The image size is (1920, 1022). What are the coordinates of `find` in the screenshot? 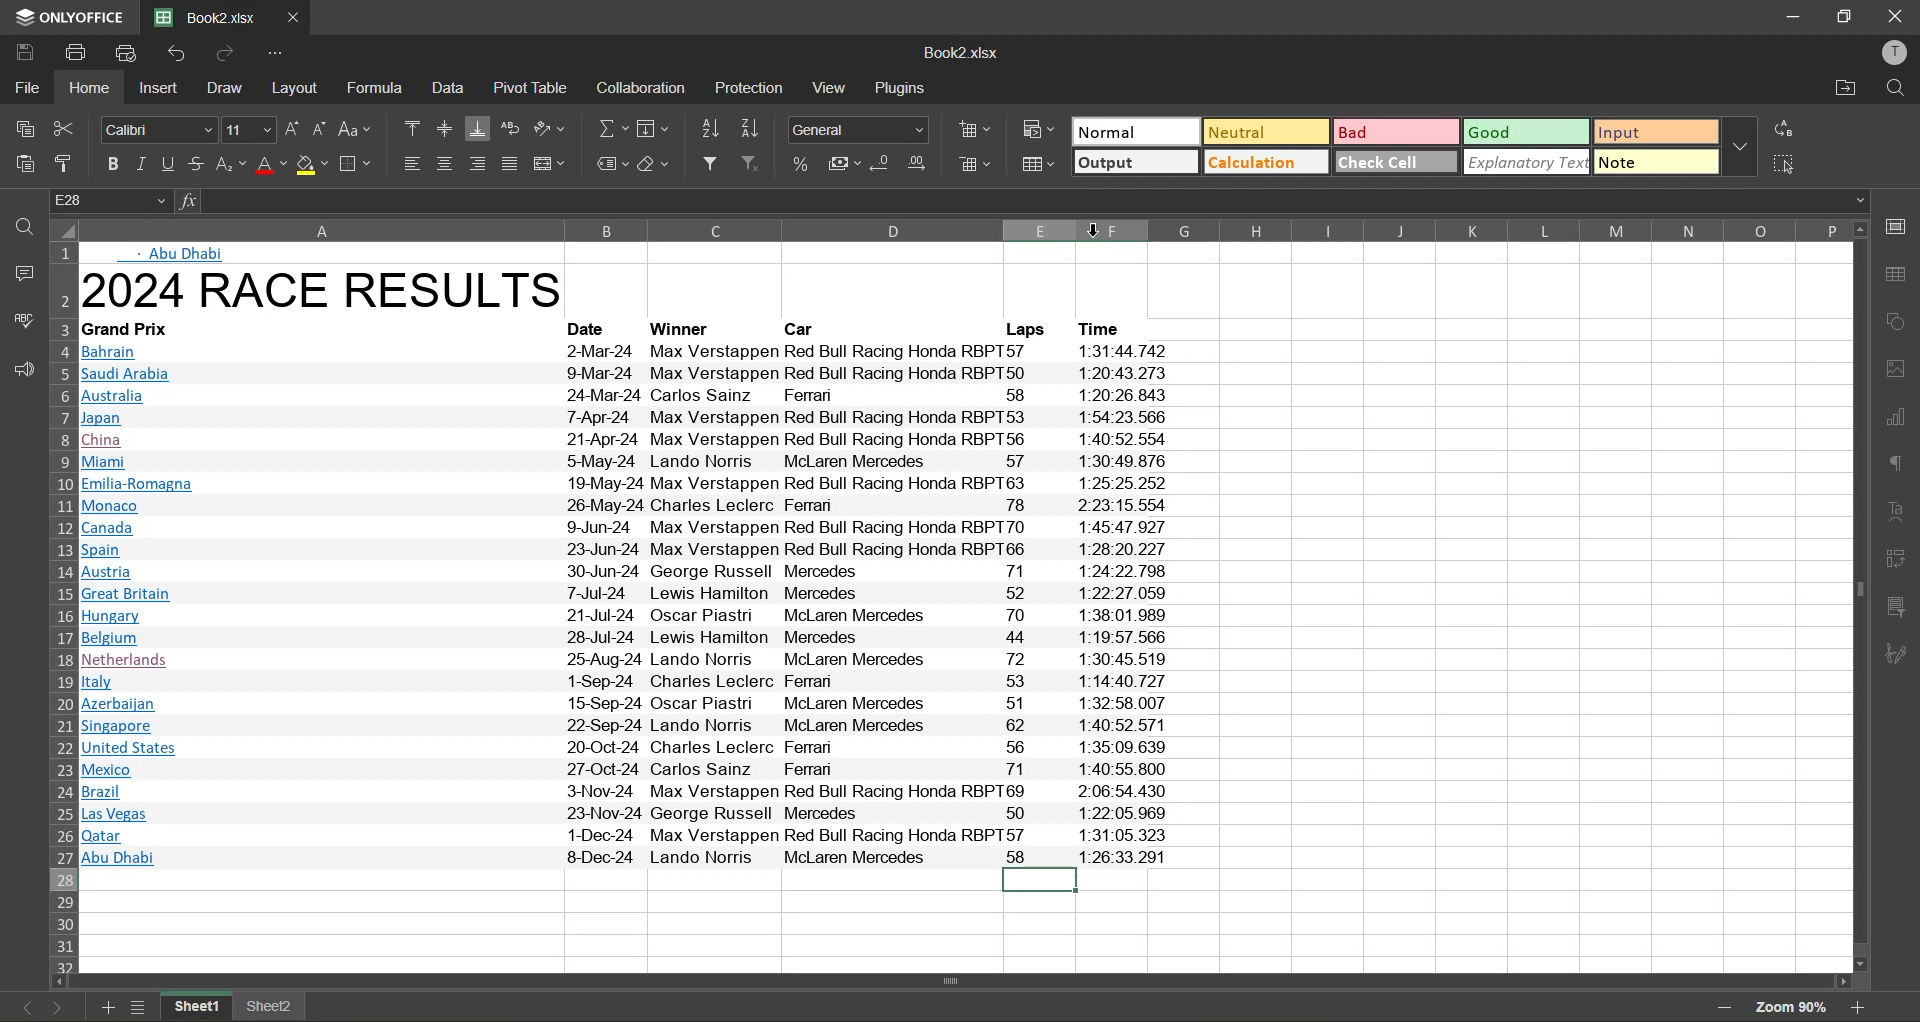 It's located at (16, 228).